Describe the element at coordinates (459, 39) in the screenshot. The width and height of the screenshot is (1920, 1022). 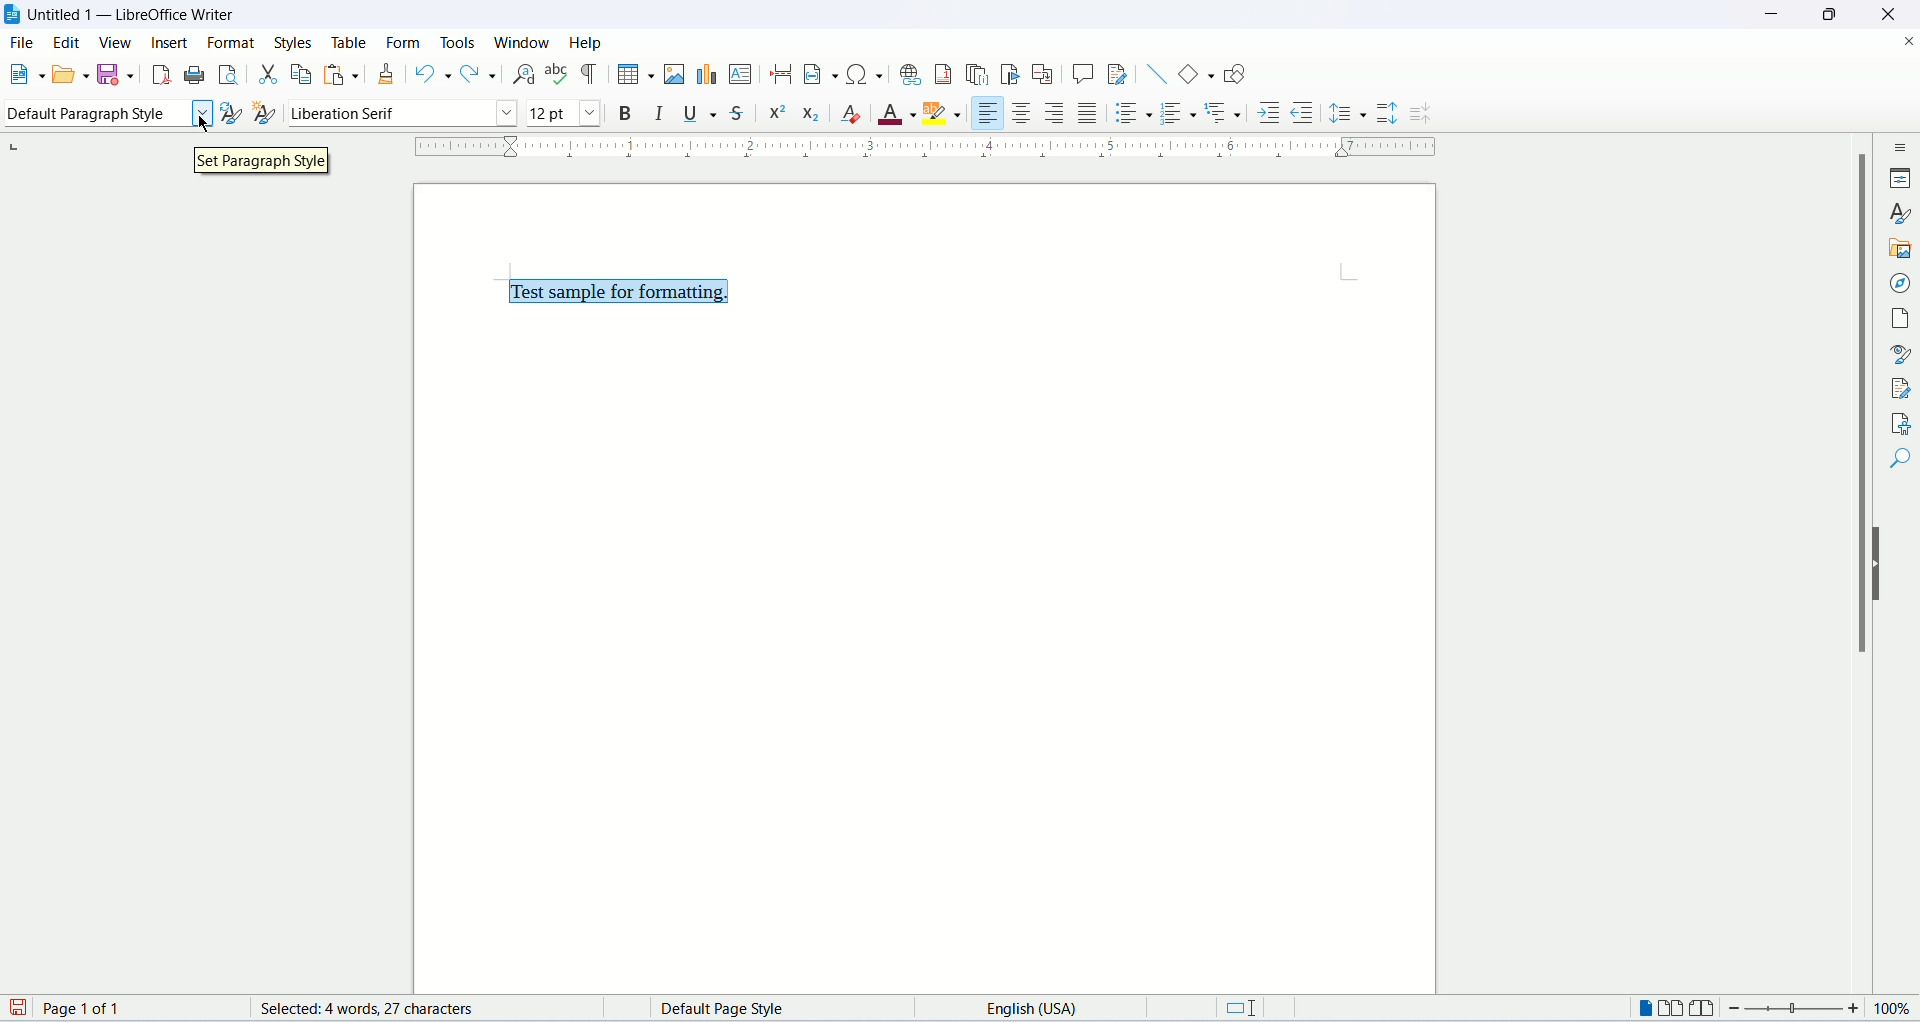
I see `tools` at that location.